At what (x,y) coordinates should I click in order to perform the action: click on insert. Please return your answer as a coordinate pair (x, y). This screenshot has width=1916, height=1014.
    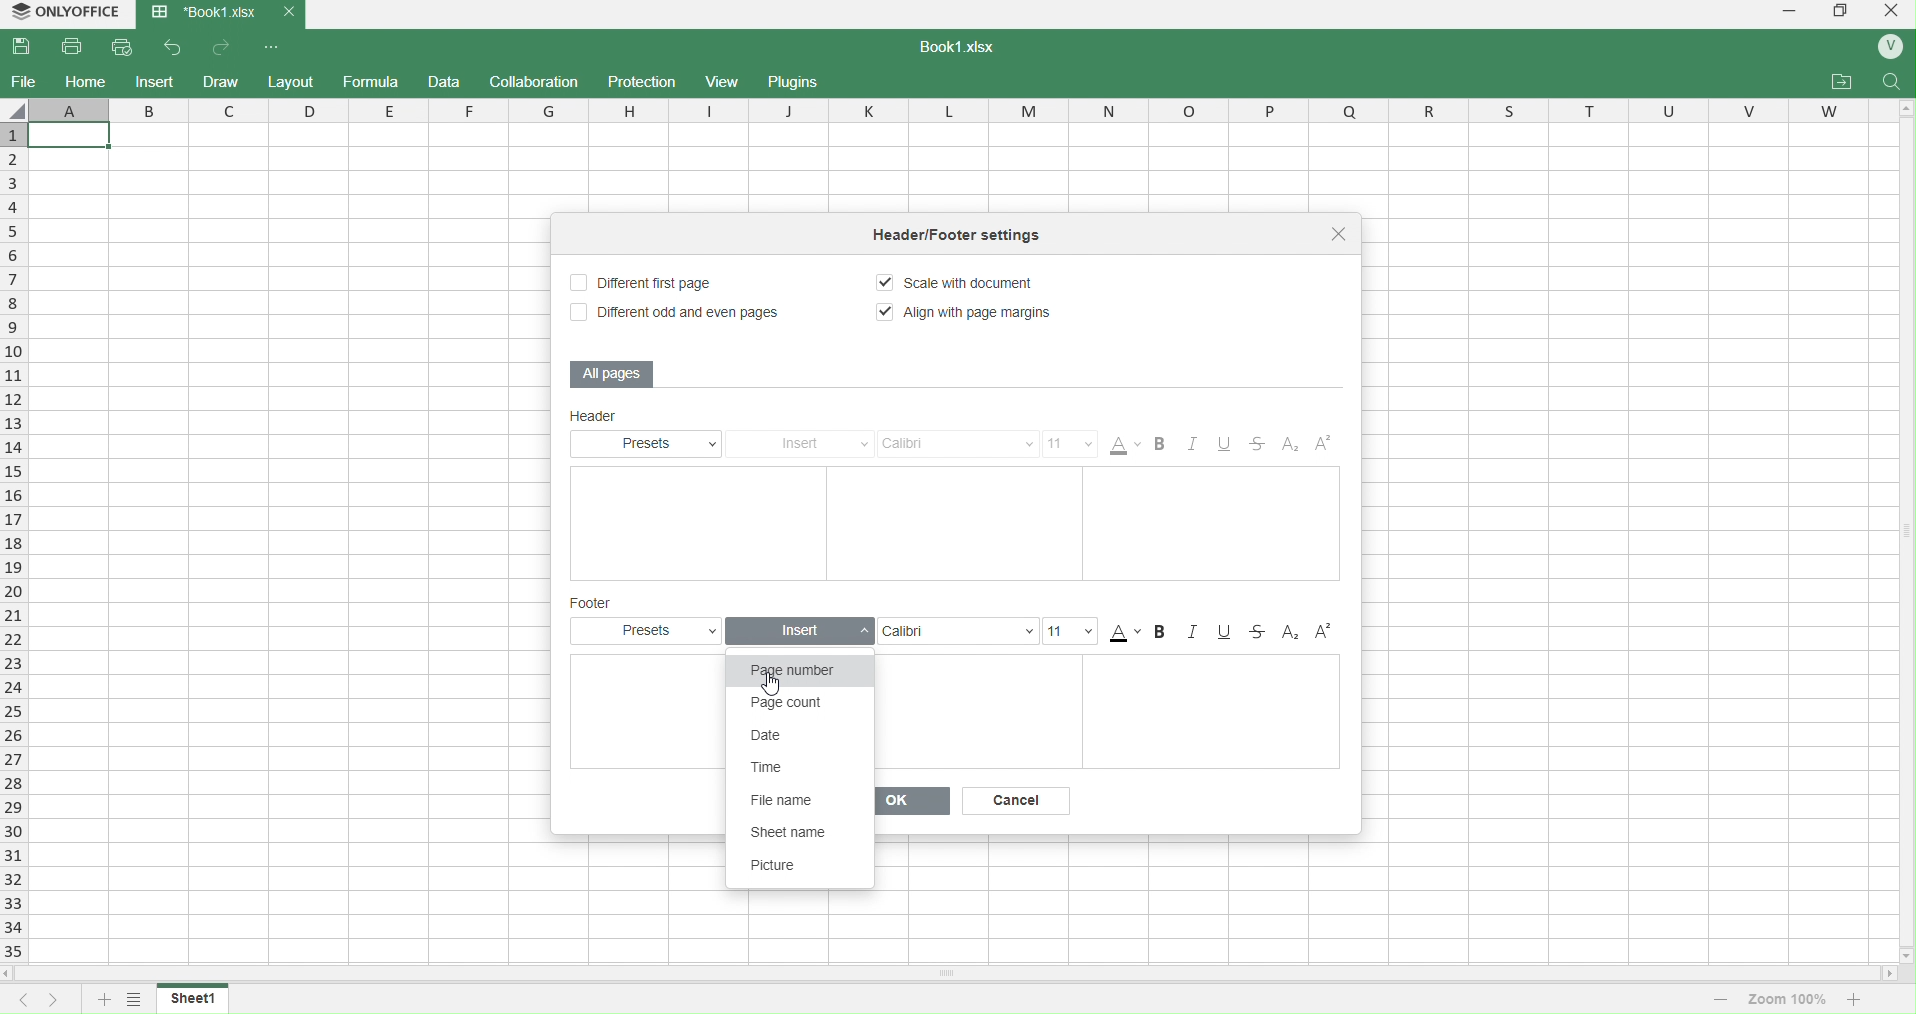
    Looking at the image, I should click on (154, 81).